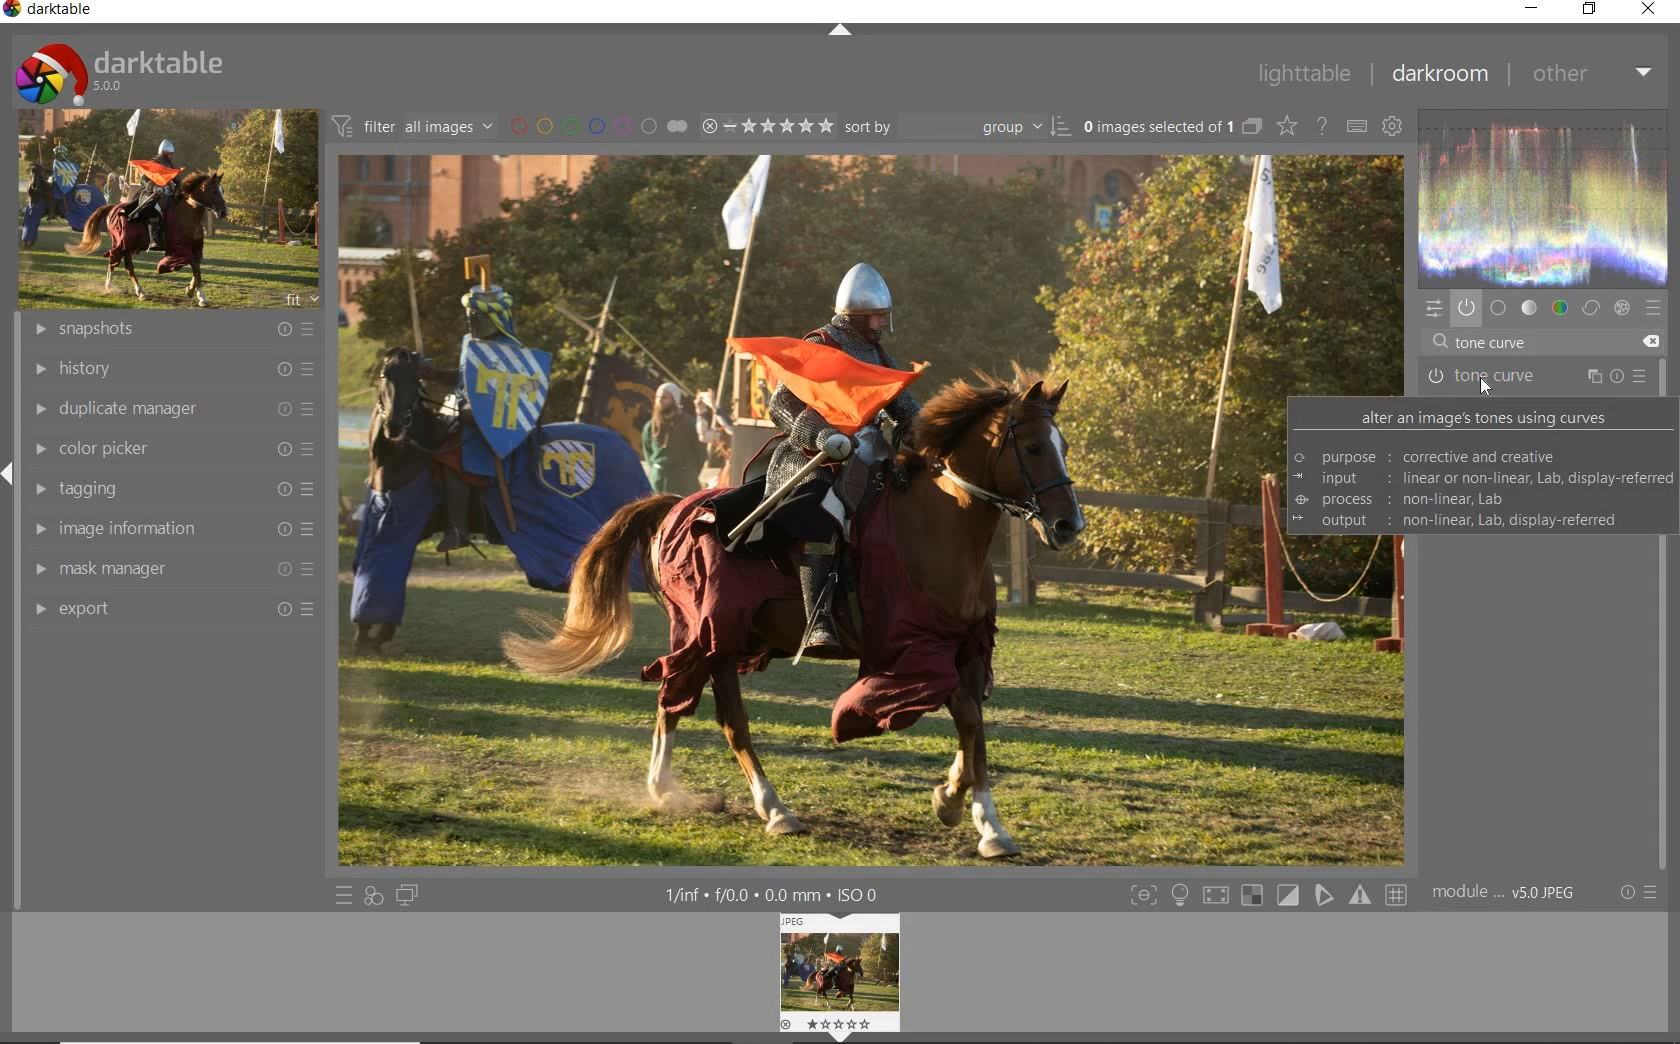  What do you see at coordinates (840, 31) in the screenshot?
I see `expand/collapse` at bounding box center [840, 31].